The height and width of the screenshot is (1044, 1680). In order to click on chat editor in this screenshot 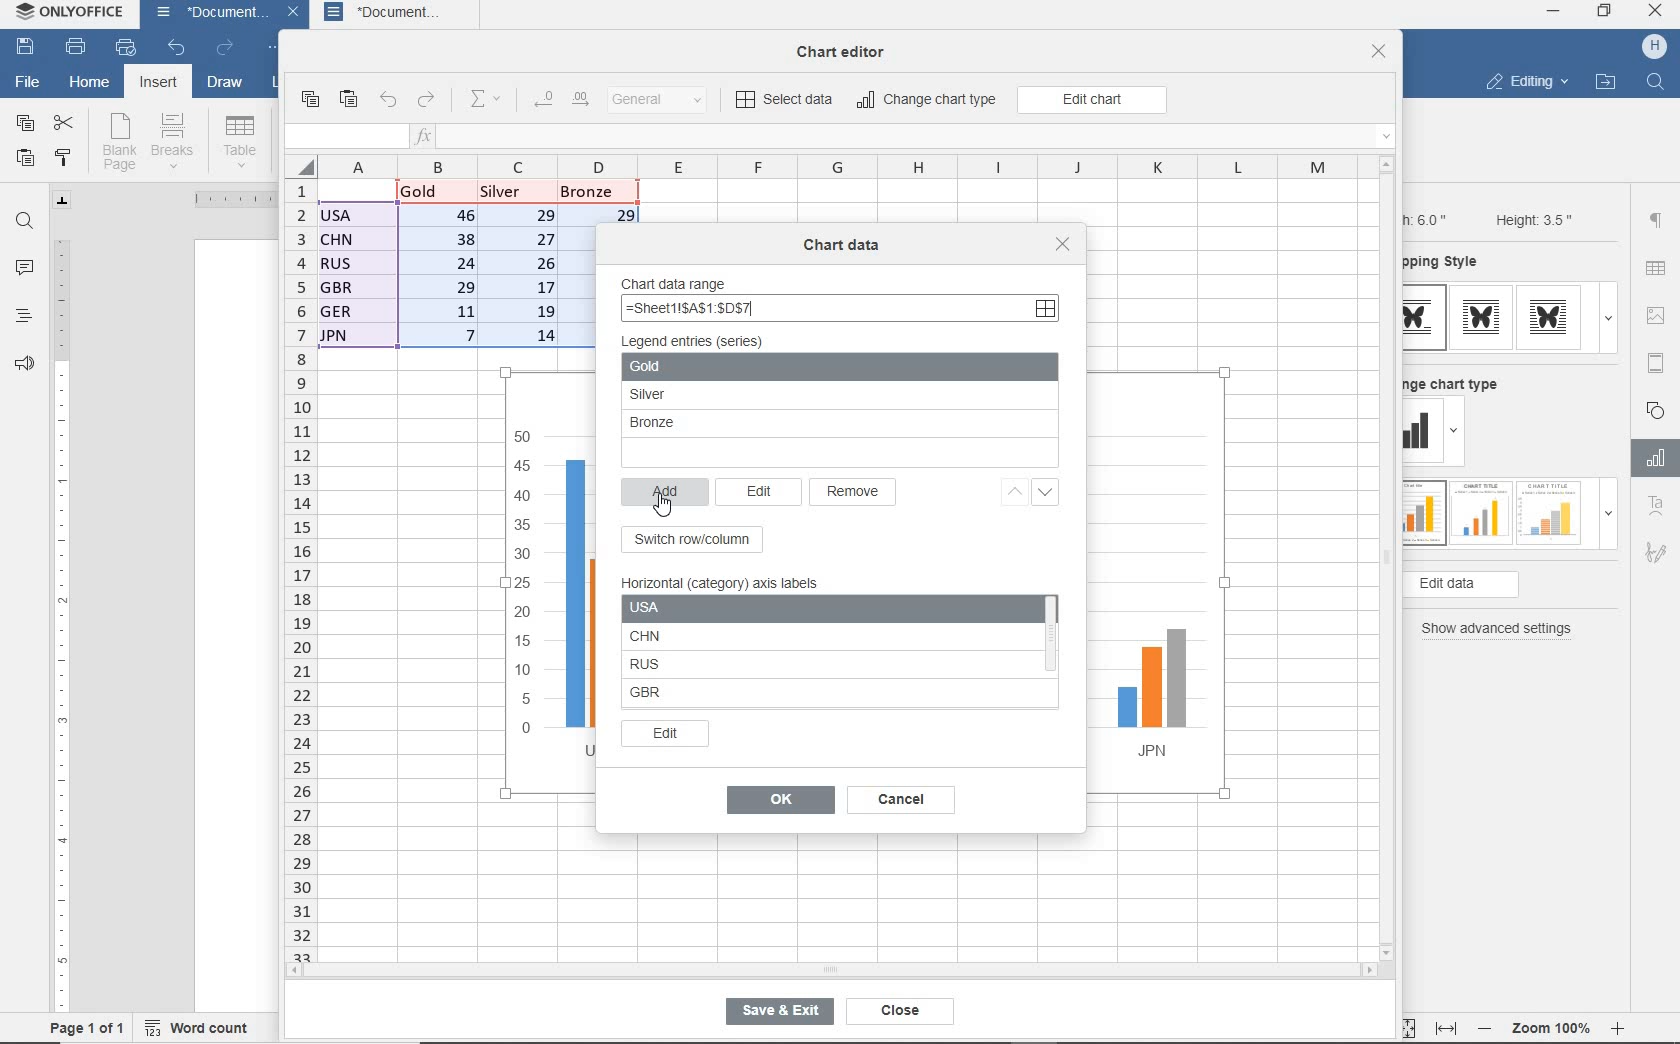, I will do `click(849, 53)`.